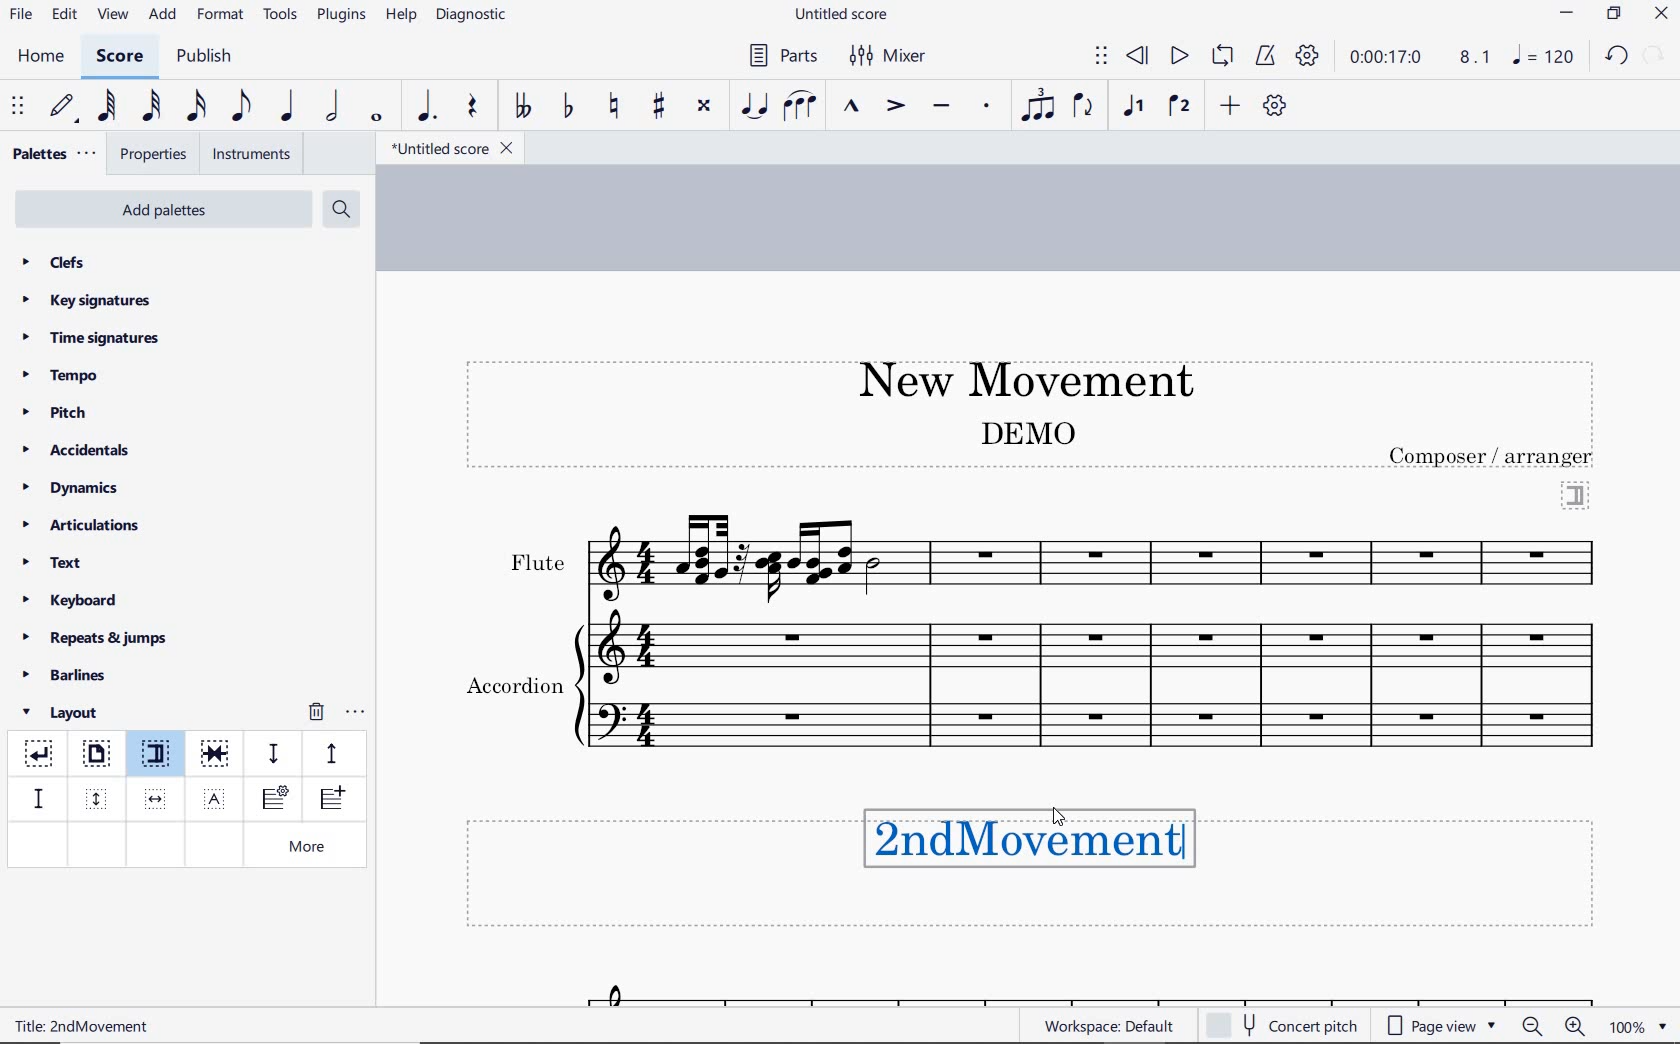  I want to click on workspace: default, so click(1106, 1025).